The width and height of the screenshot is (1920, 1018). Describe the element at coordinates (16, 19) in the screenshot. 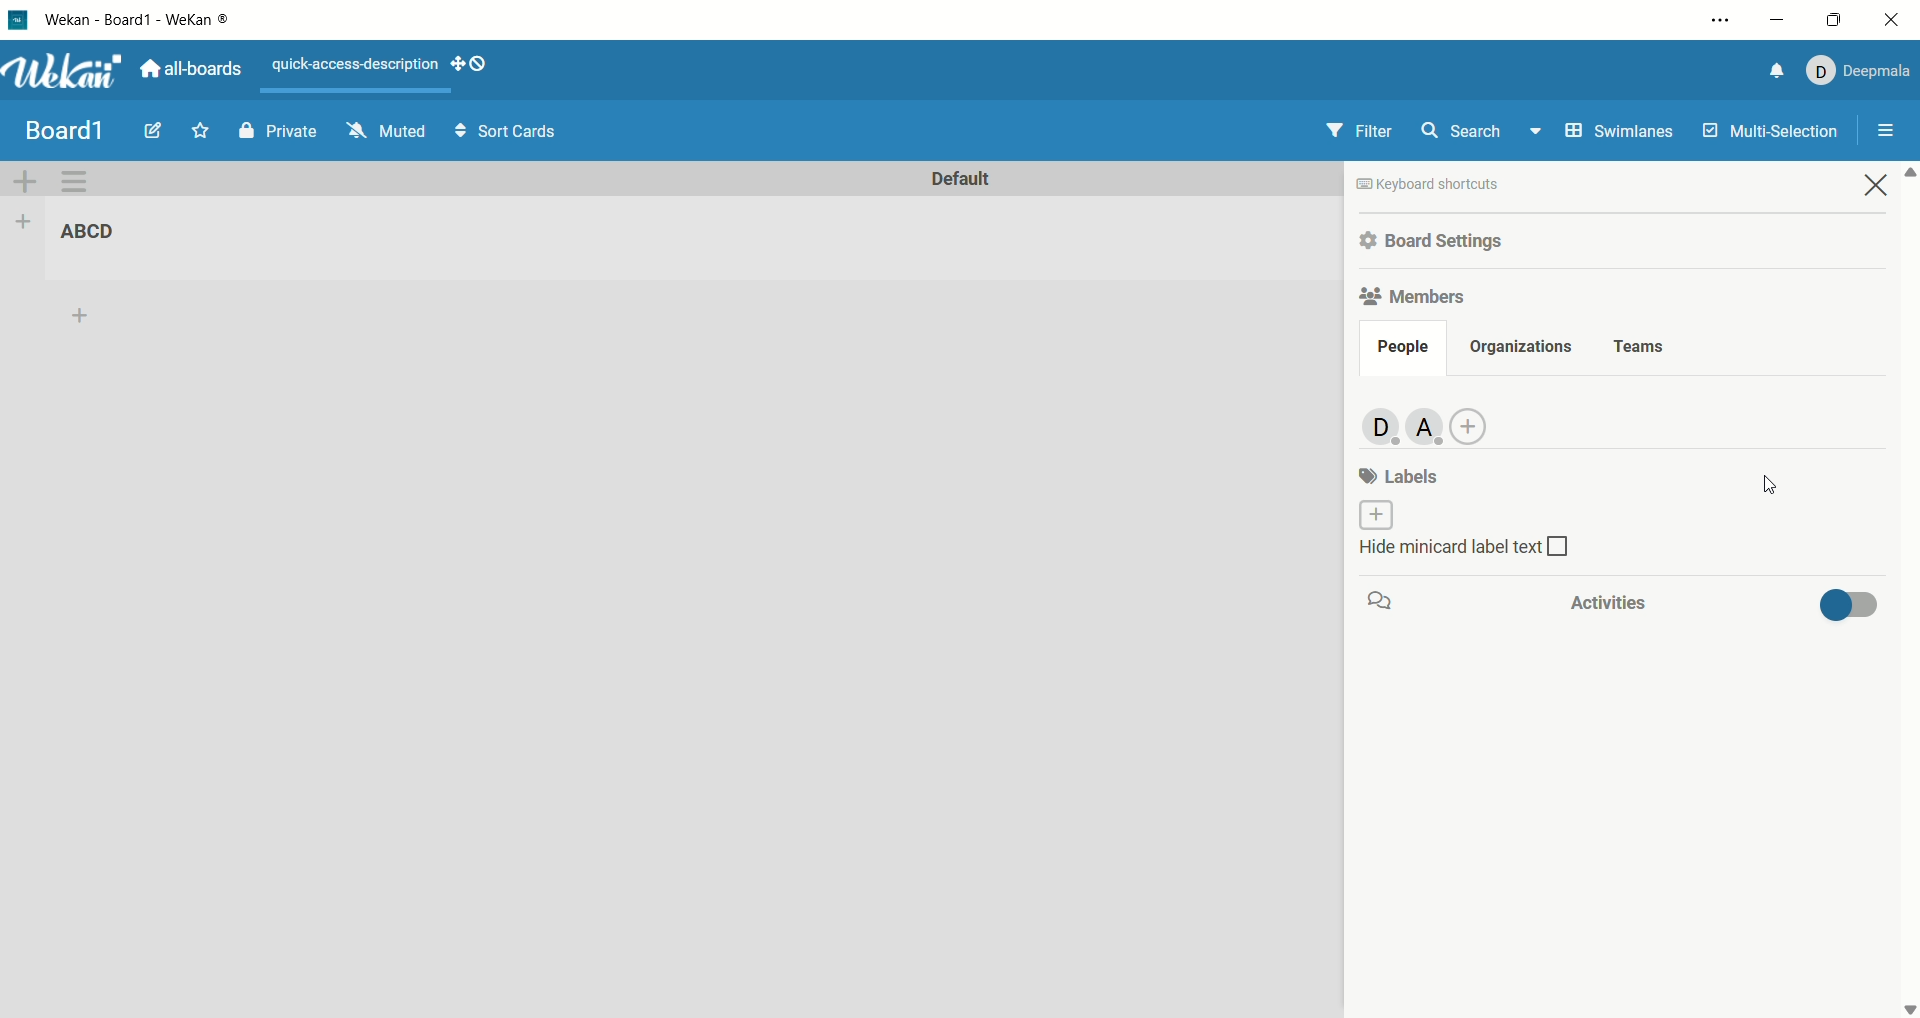

I see `logo` at that location.